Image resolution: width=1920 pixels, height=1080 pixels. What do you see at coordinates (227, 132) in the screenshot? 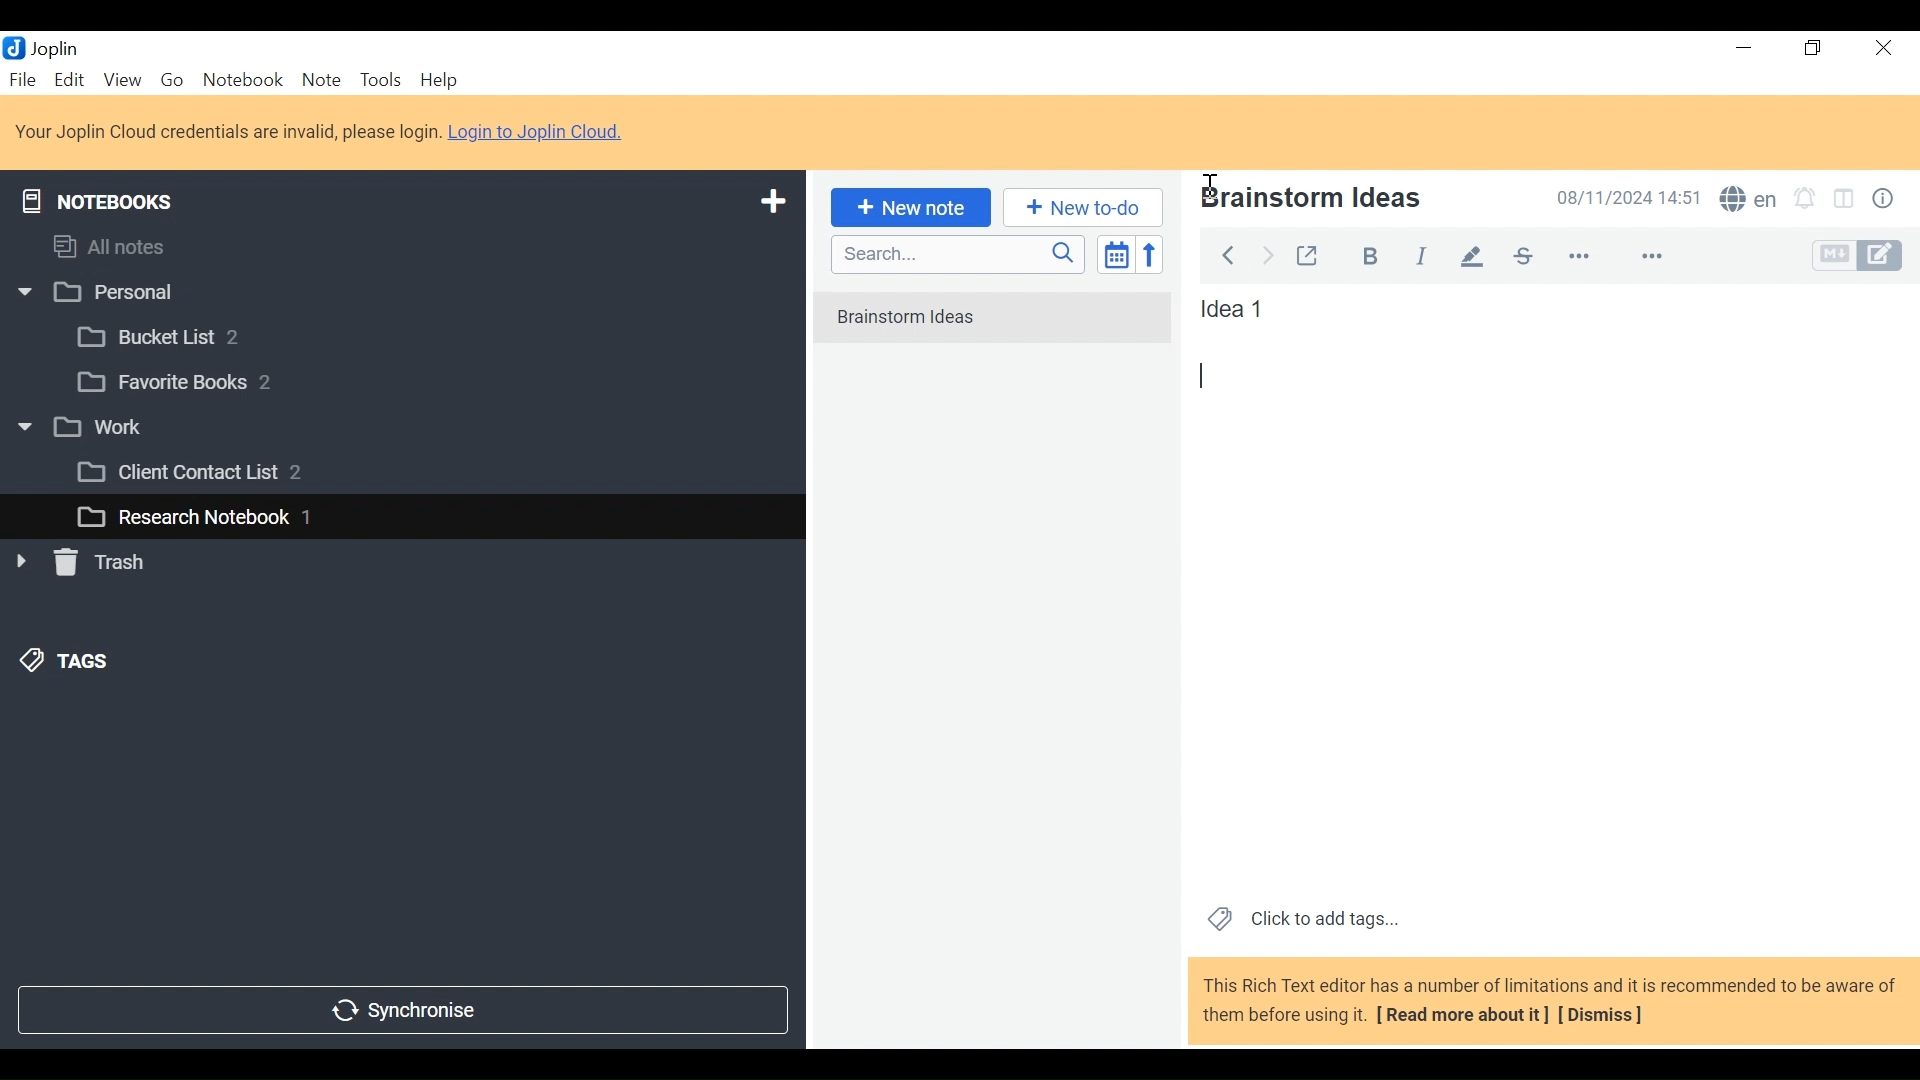
I see `Login to Joplin Cloud` at bounding box center [227, 132].